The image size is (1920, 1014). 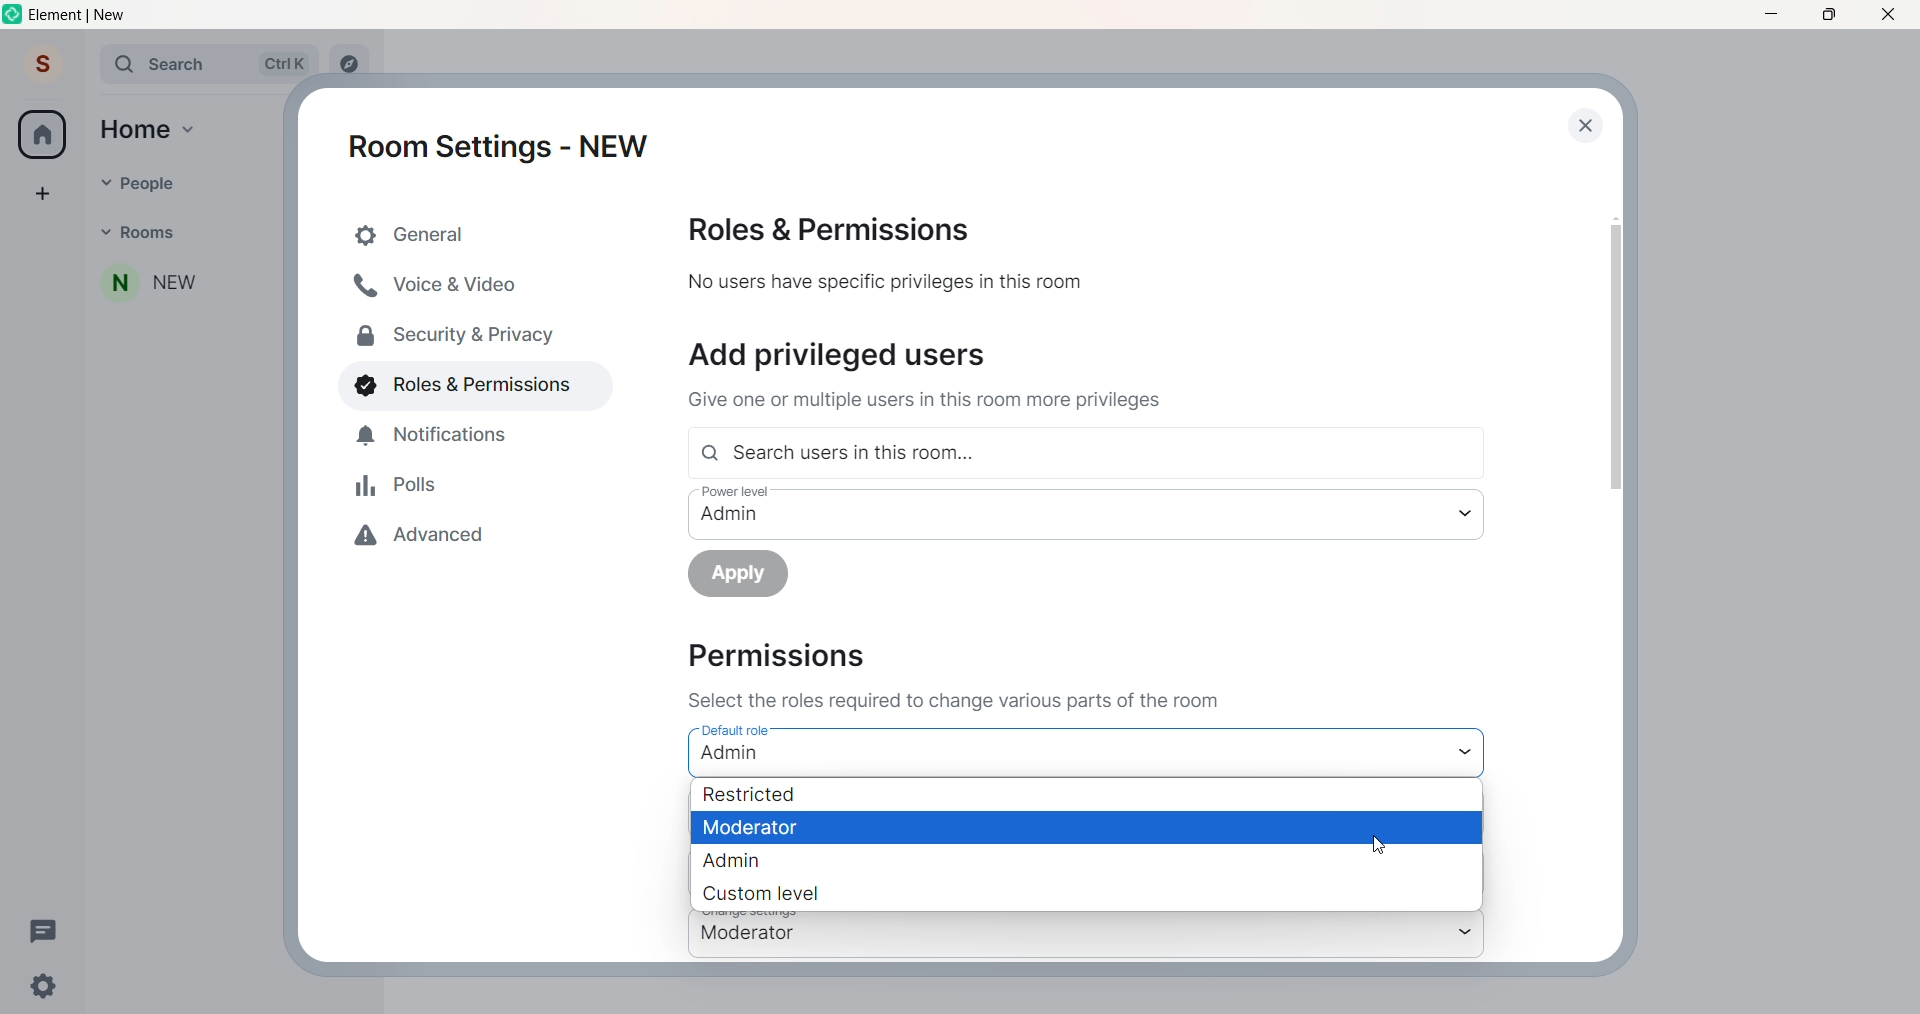 I want to click on search user, so click(x=1092, y=451).